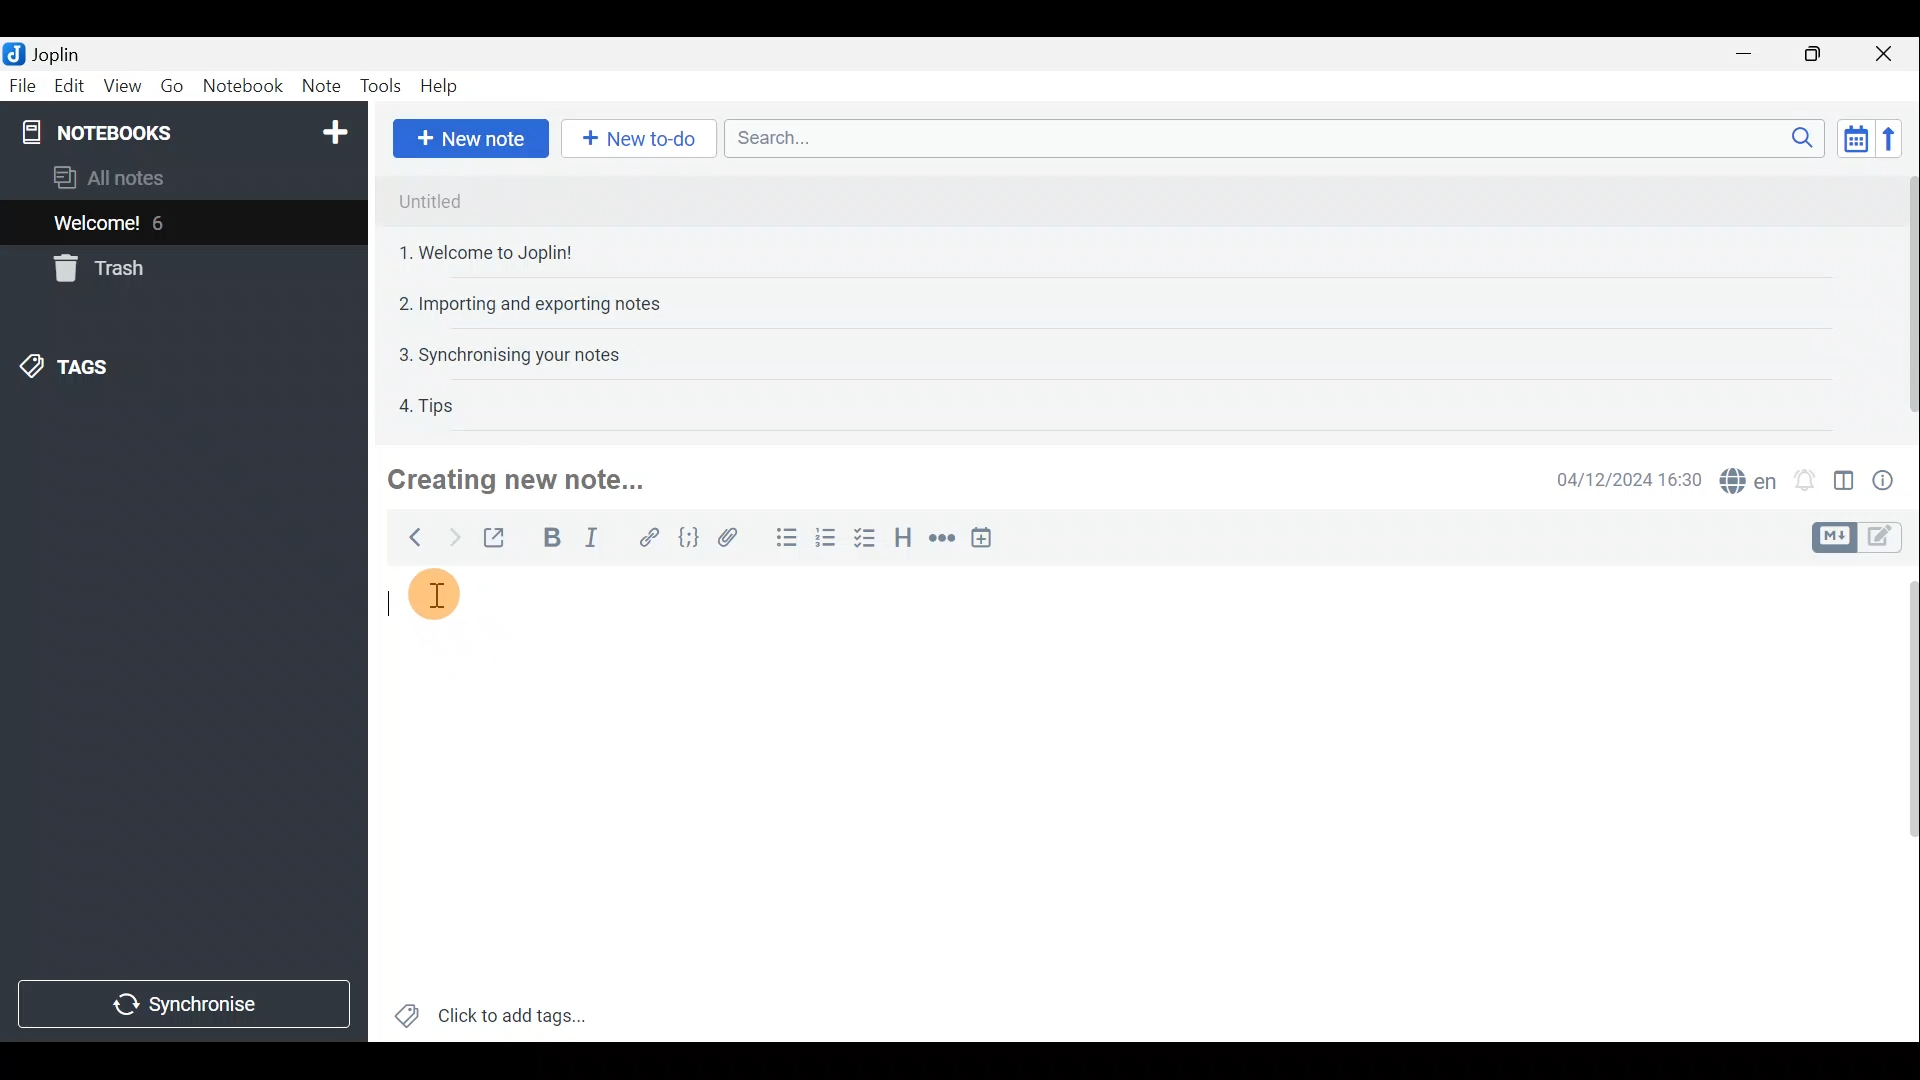 Image resolution: width=1920 pixels, height=1080 pixels. Describe the element at coordinates (500, 539) in the screenshot. I see `Toggle external editing` at that location.